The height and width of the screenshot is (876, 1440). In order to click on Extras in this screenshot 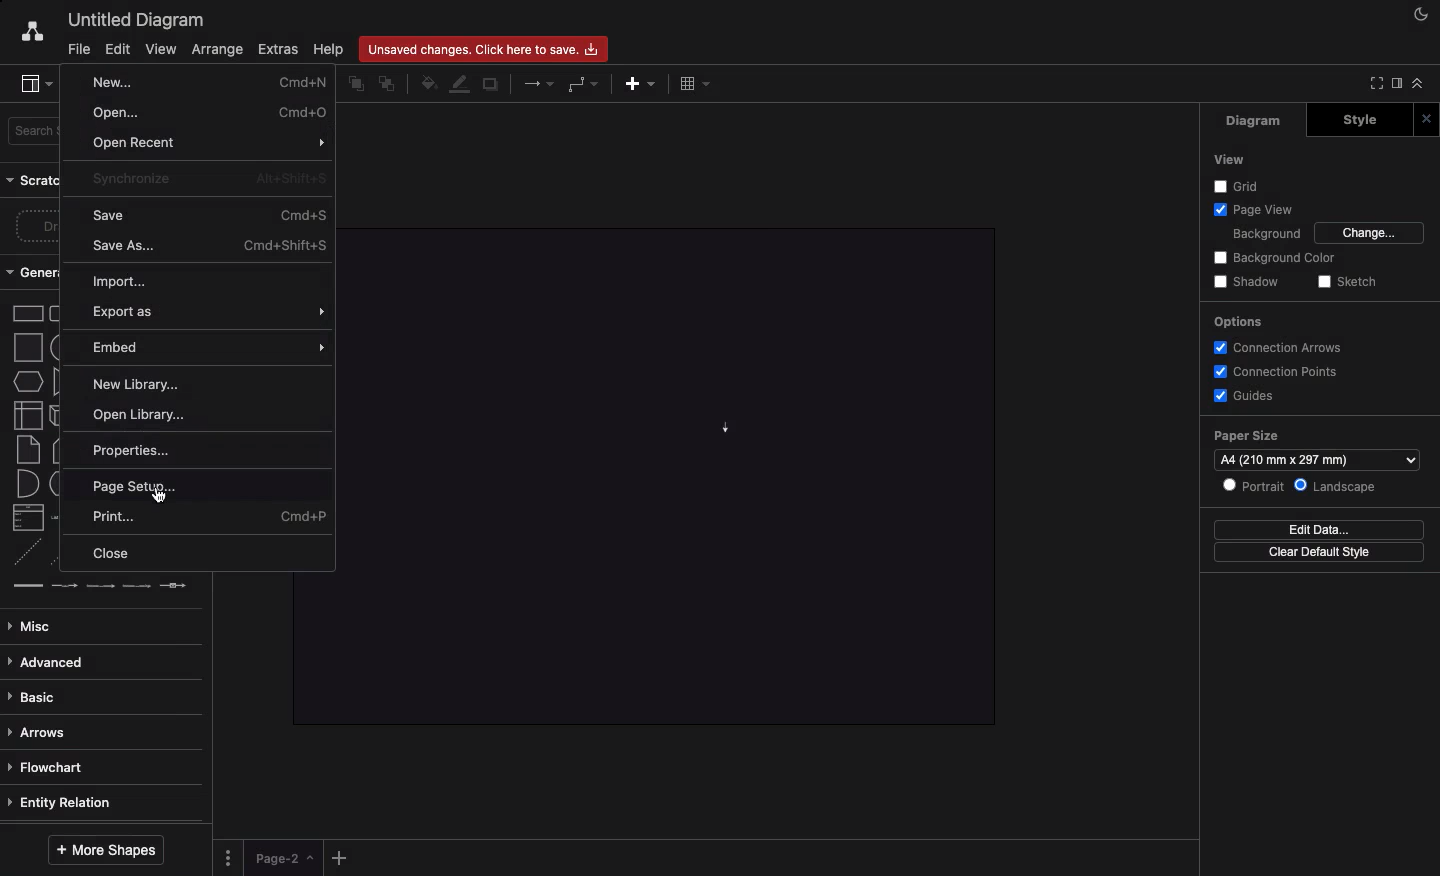, I will do `click(281, 50)`.